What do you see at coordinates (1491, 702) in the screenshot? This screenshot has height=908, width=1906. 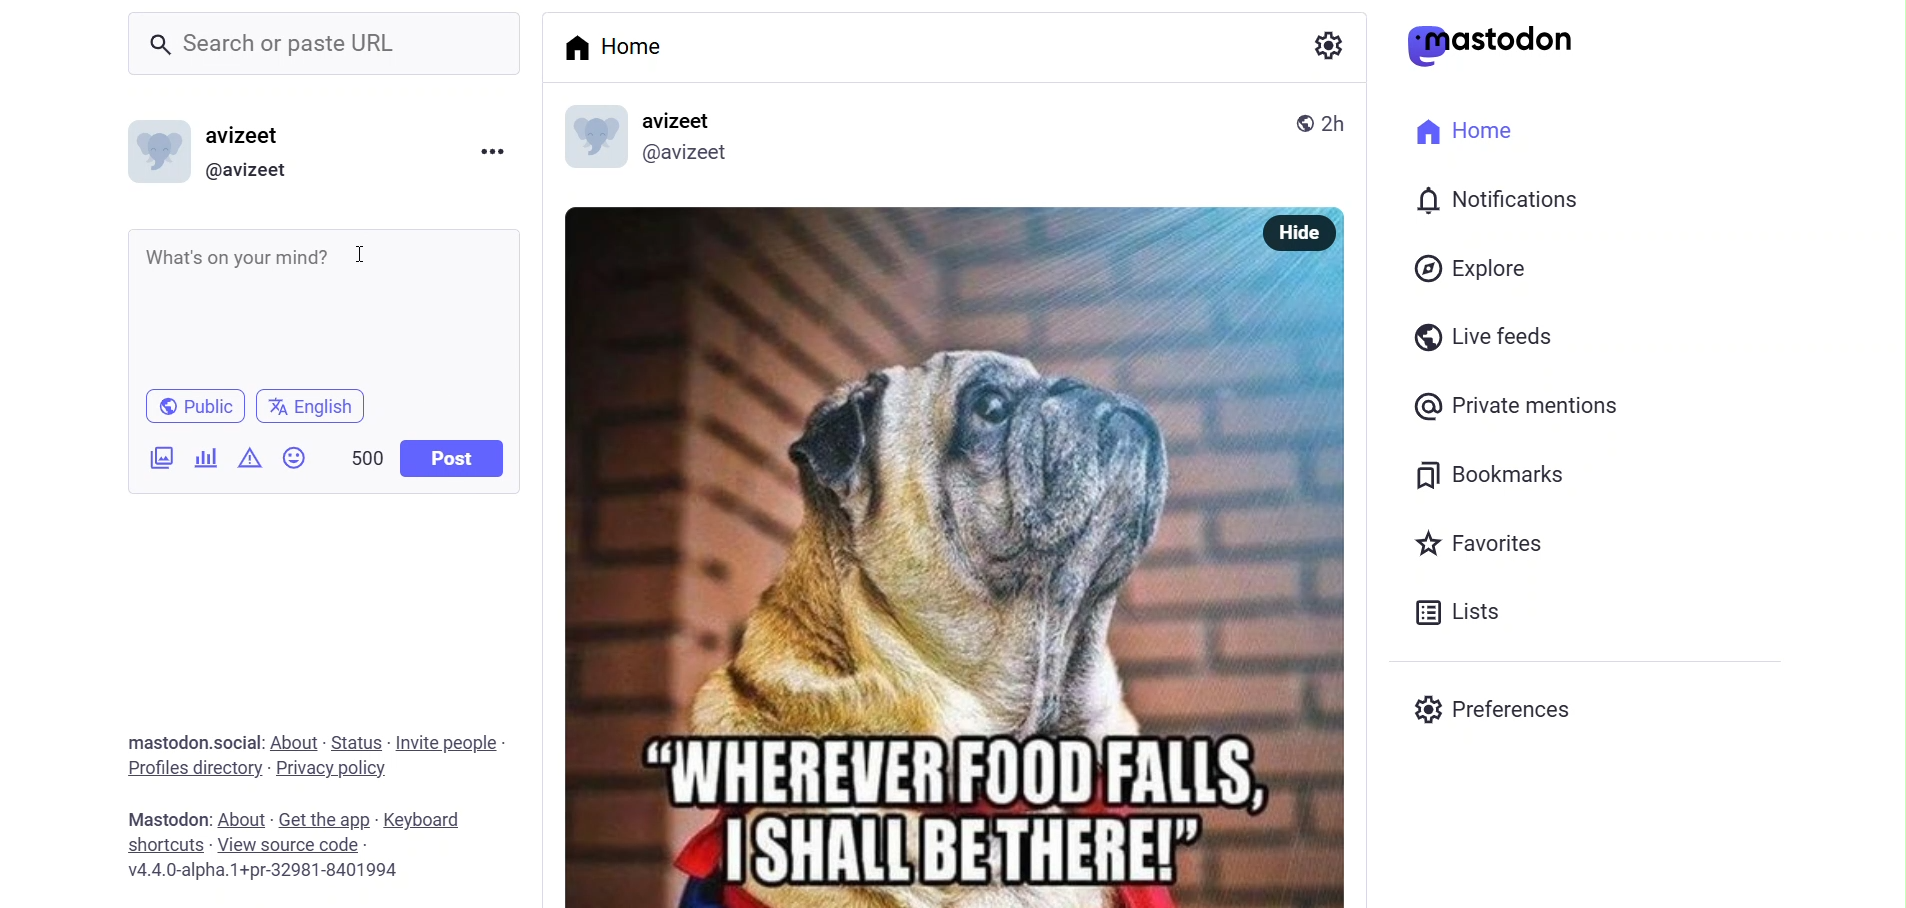 I see `preferences` at bounding box center [1491, 702].